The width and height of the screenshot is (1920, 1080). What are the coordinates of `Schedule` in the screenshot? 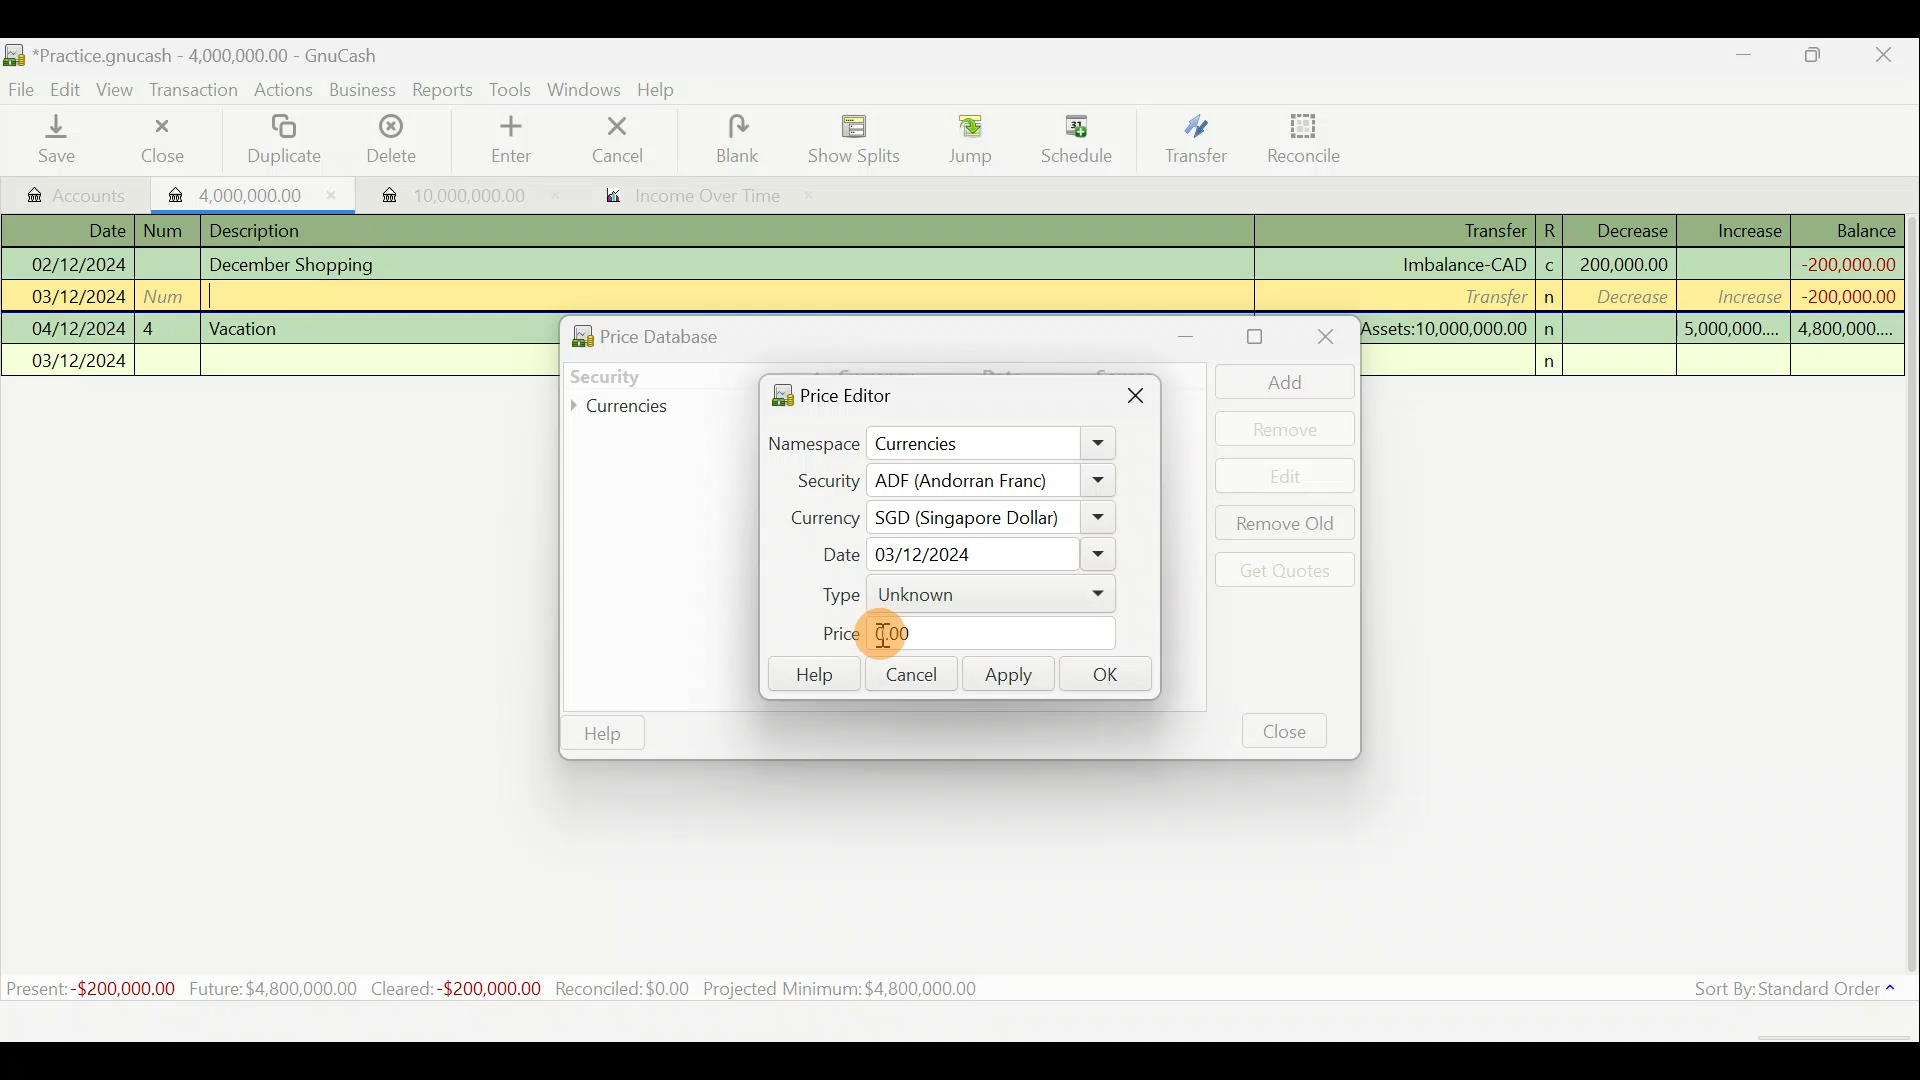 It's located at (1077, 139).